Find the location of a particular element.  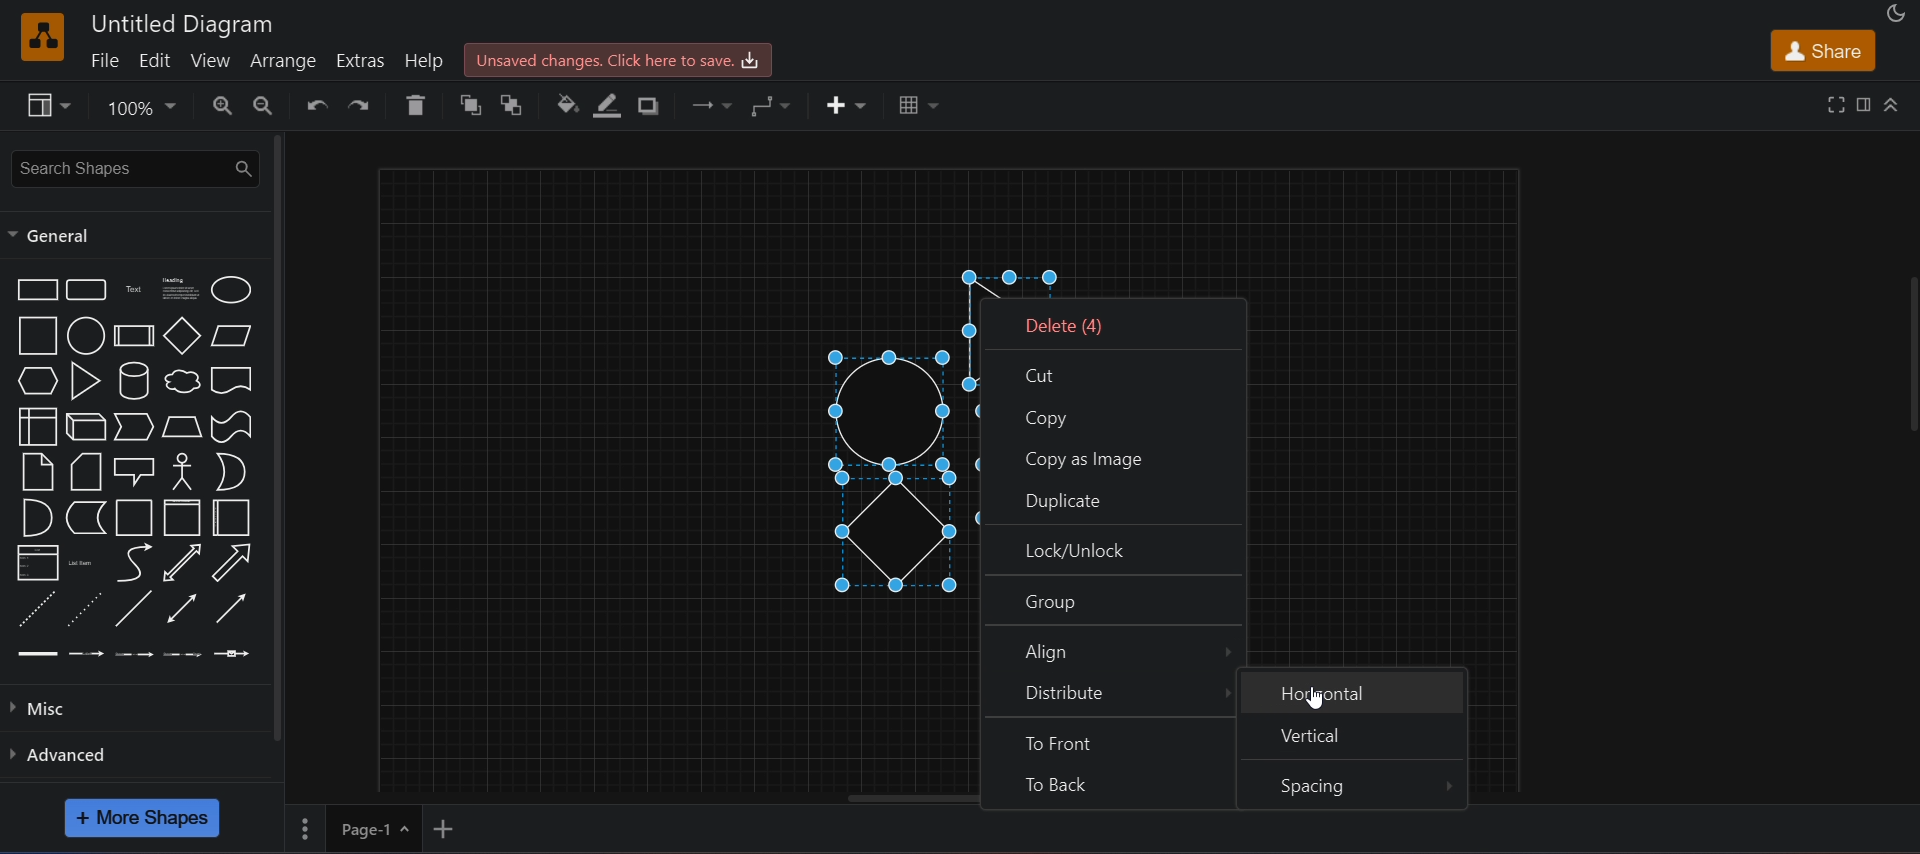

align is located at coordinates (1116, 648).